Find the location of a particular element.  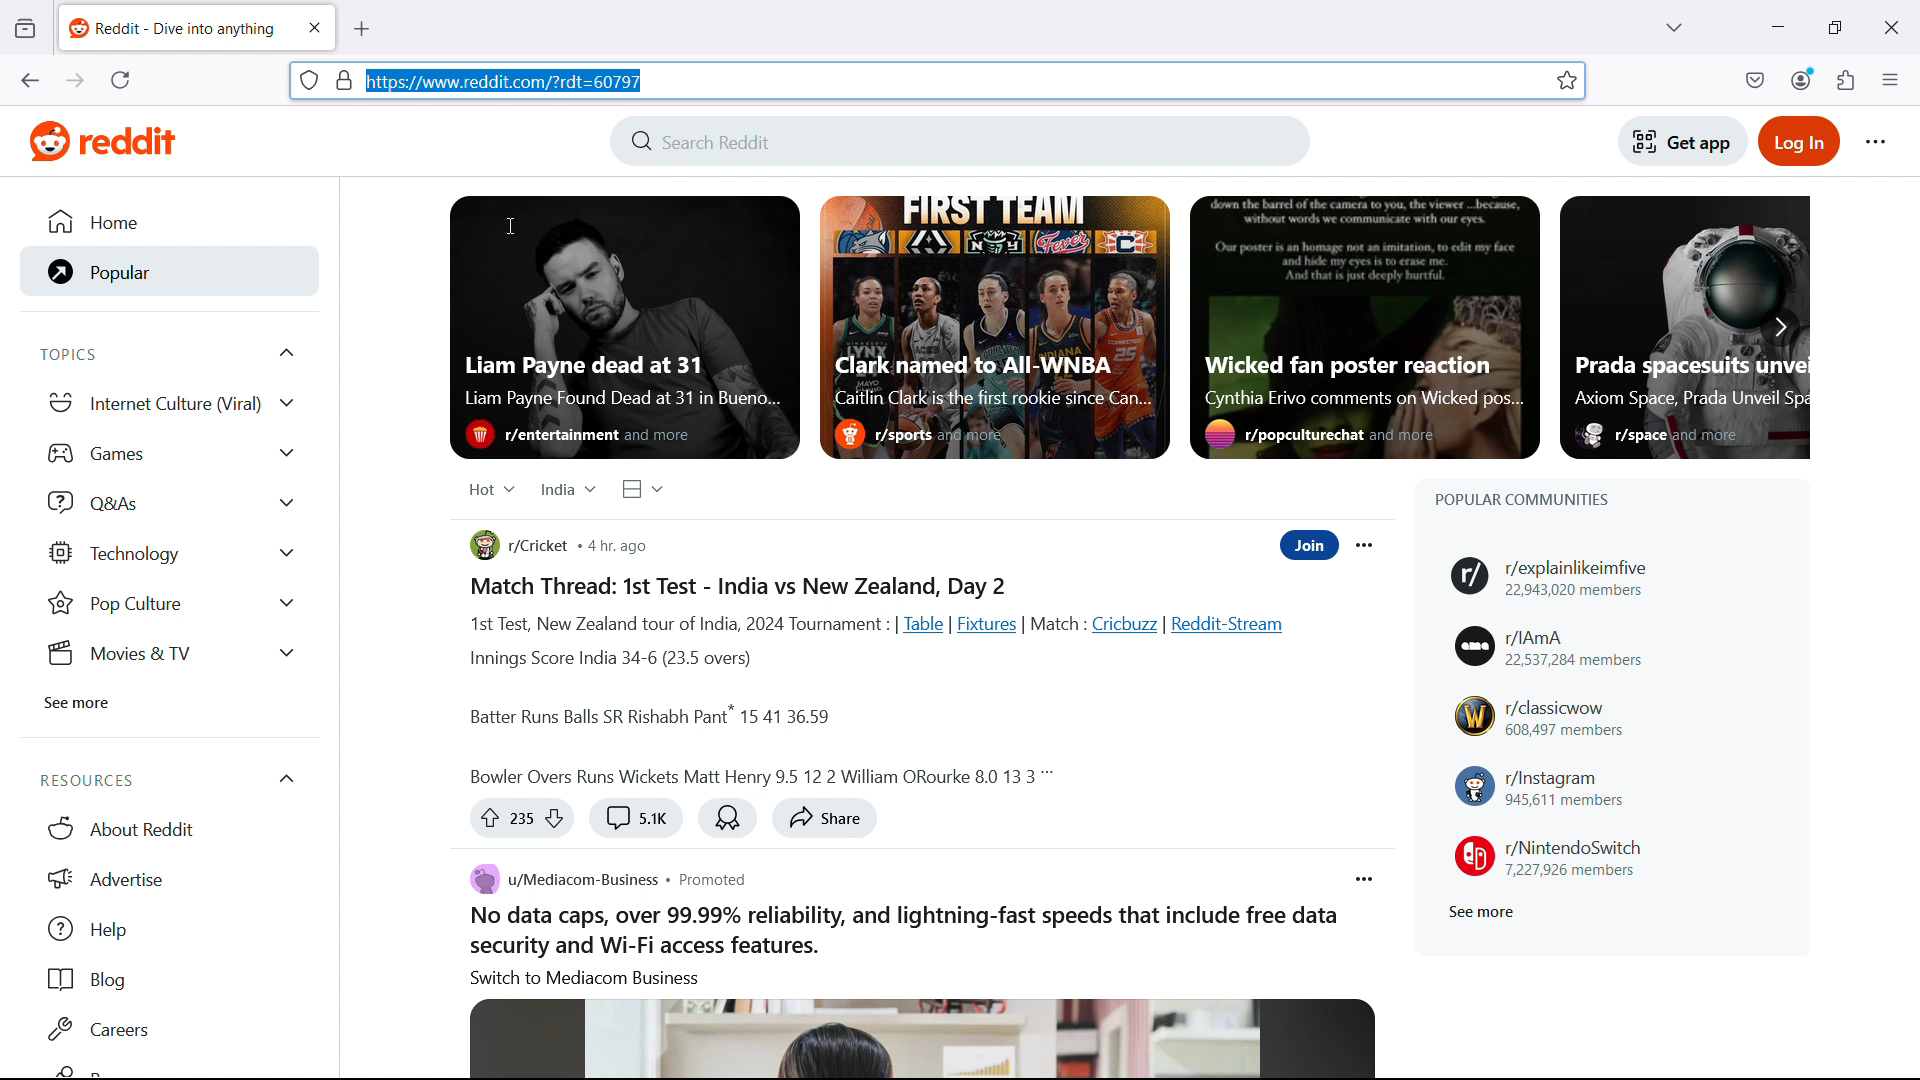

Topics is located at coordinates (173, 353).